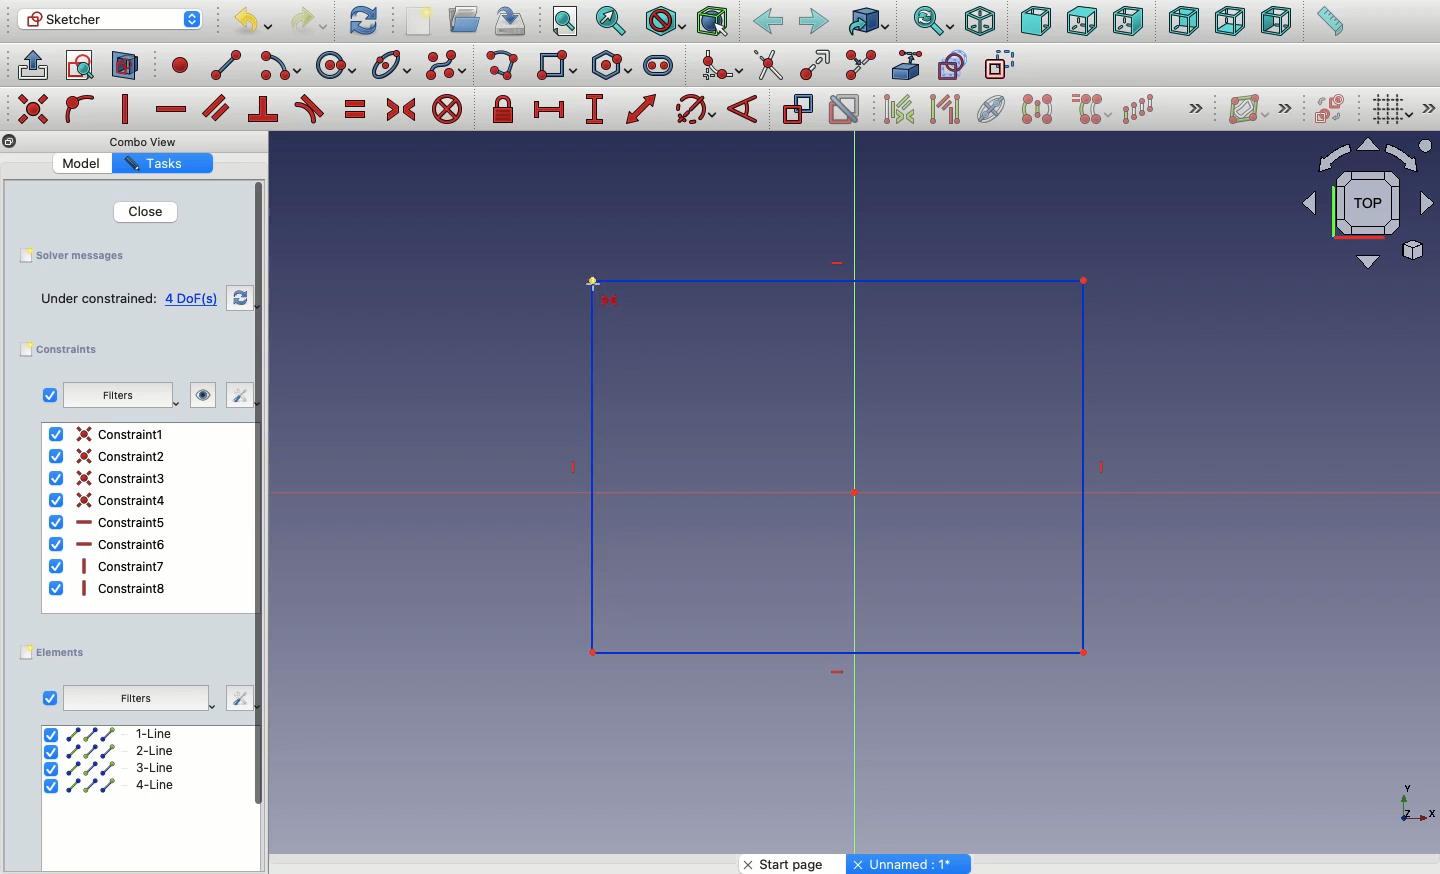 The width and height of the screenshot is (1440, 874). I want to click on Constraint3, so click(110, 479).